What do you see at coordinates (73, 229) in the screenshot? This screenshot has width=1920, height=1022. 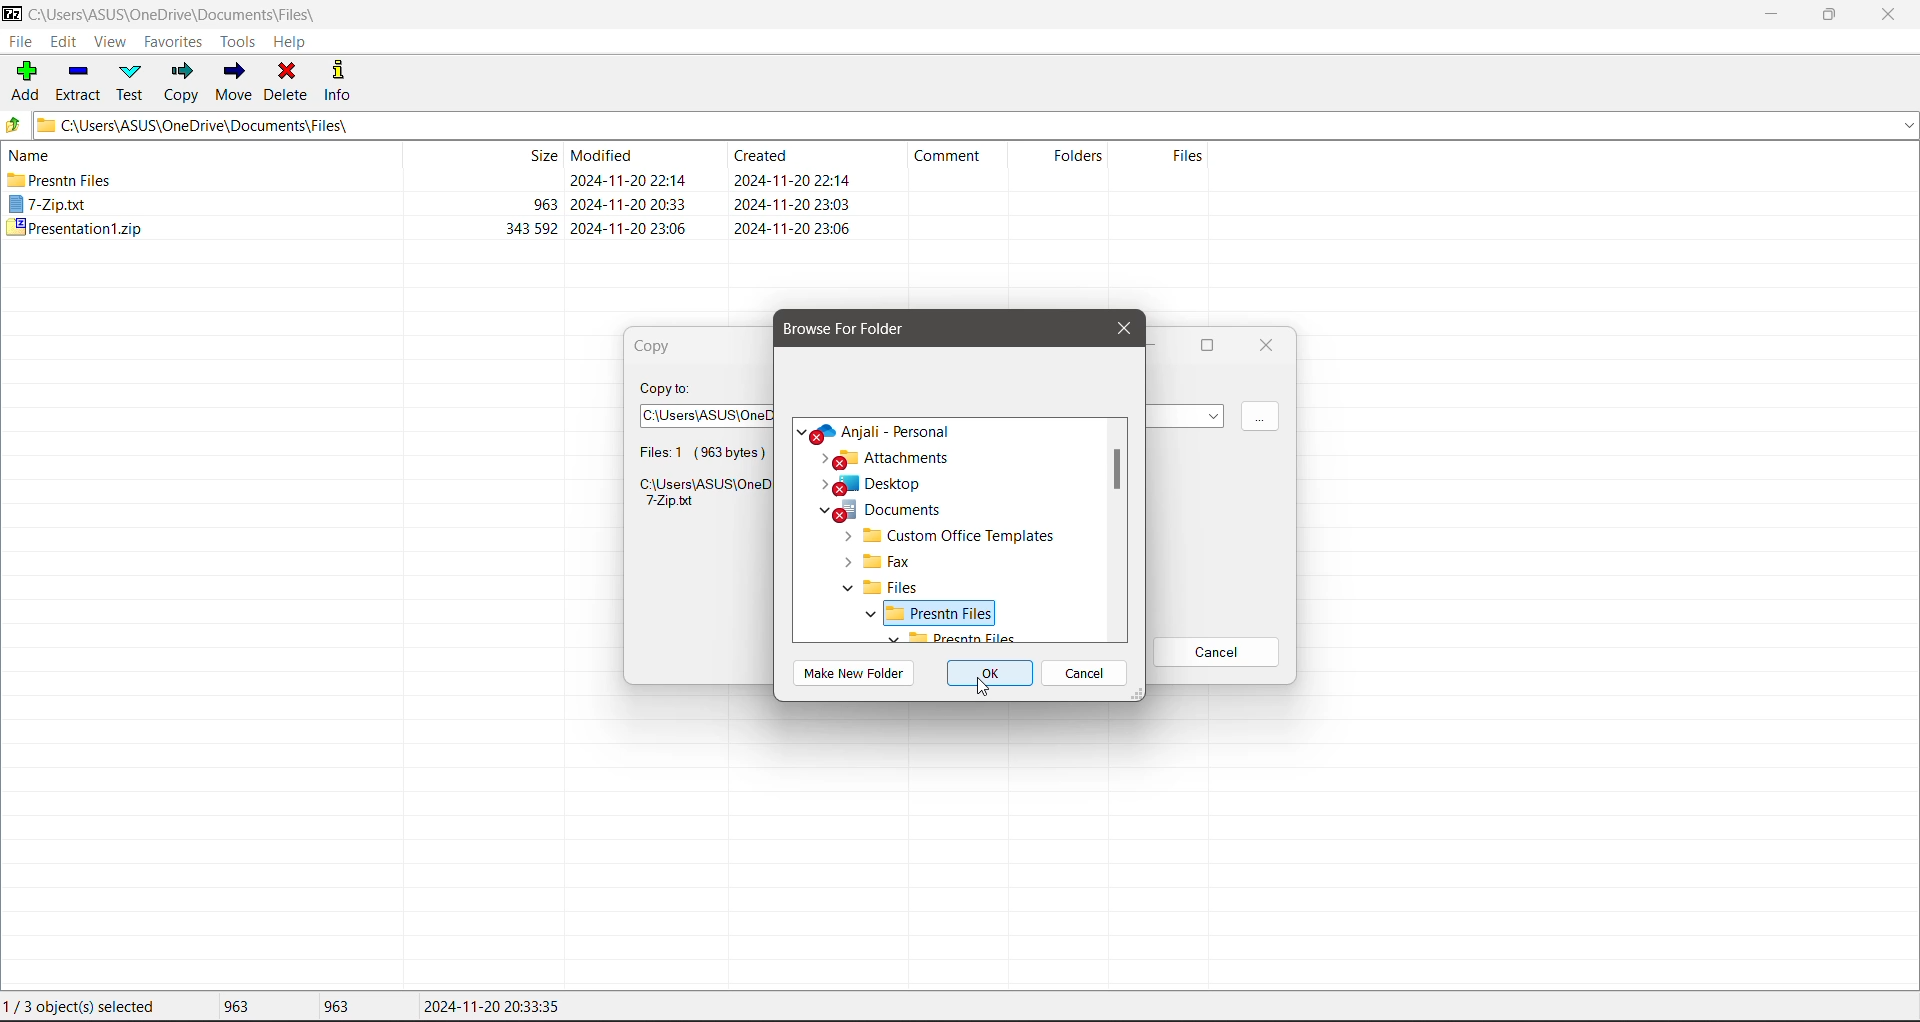 I see `Presentation1.zip` at bounding box center [73, 229].